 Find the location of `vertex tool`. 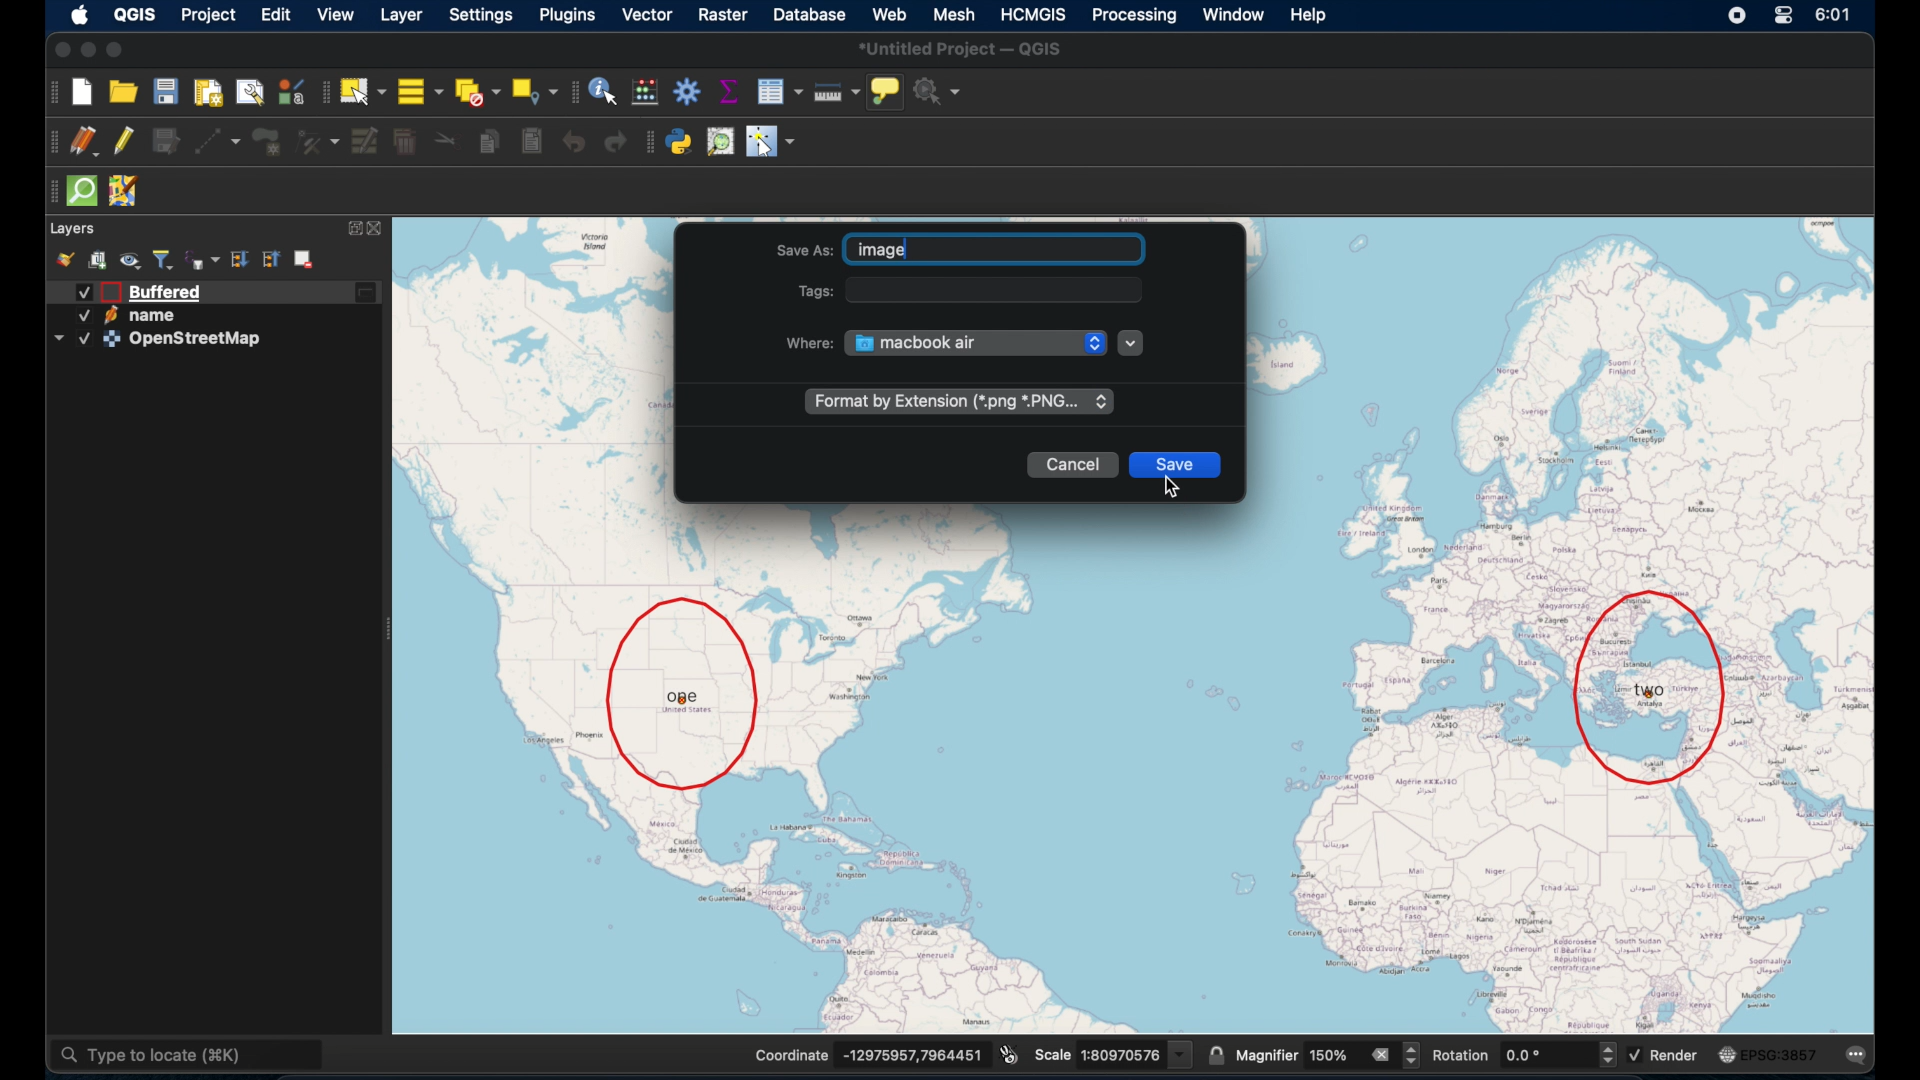

vertex tool is located at coordinates (317, 138).